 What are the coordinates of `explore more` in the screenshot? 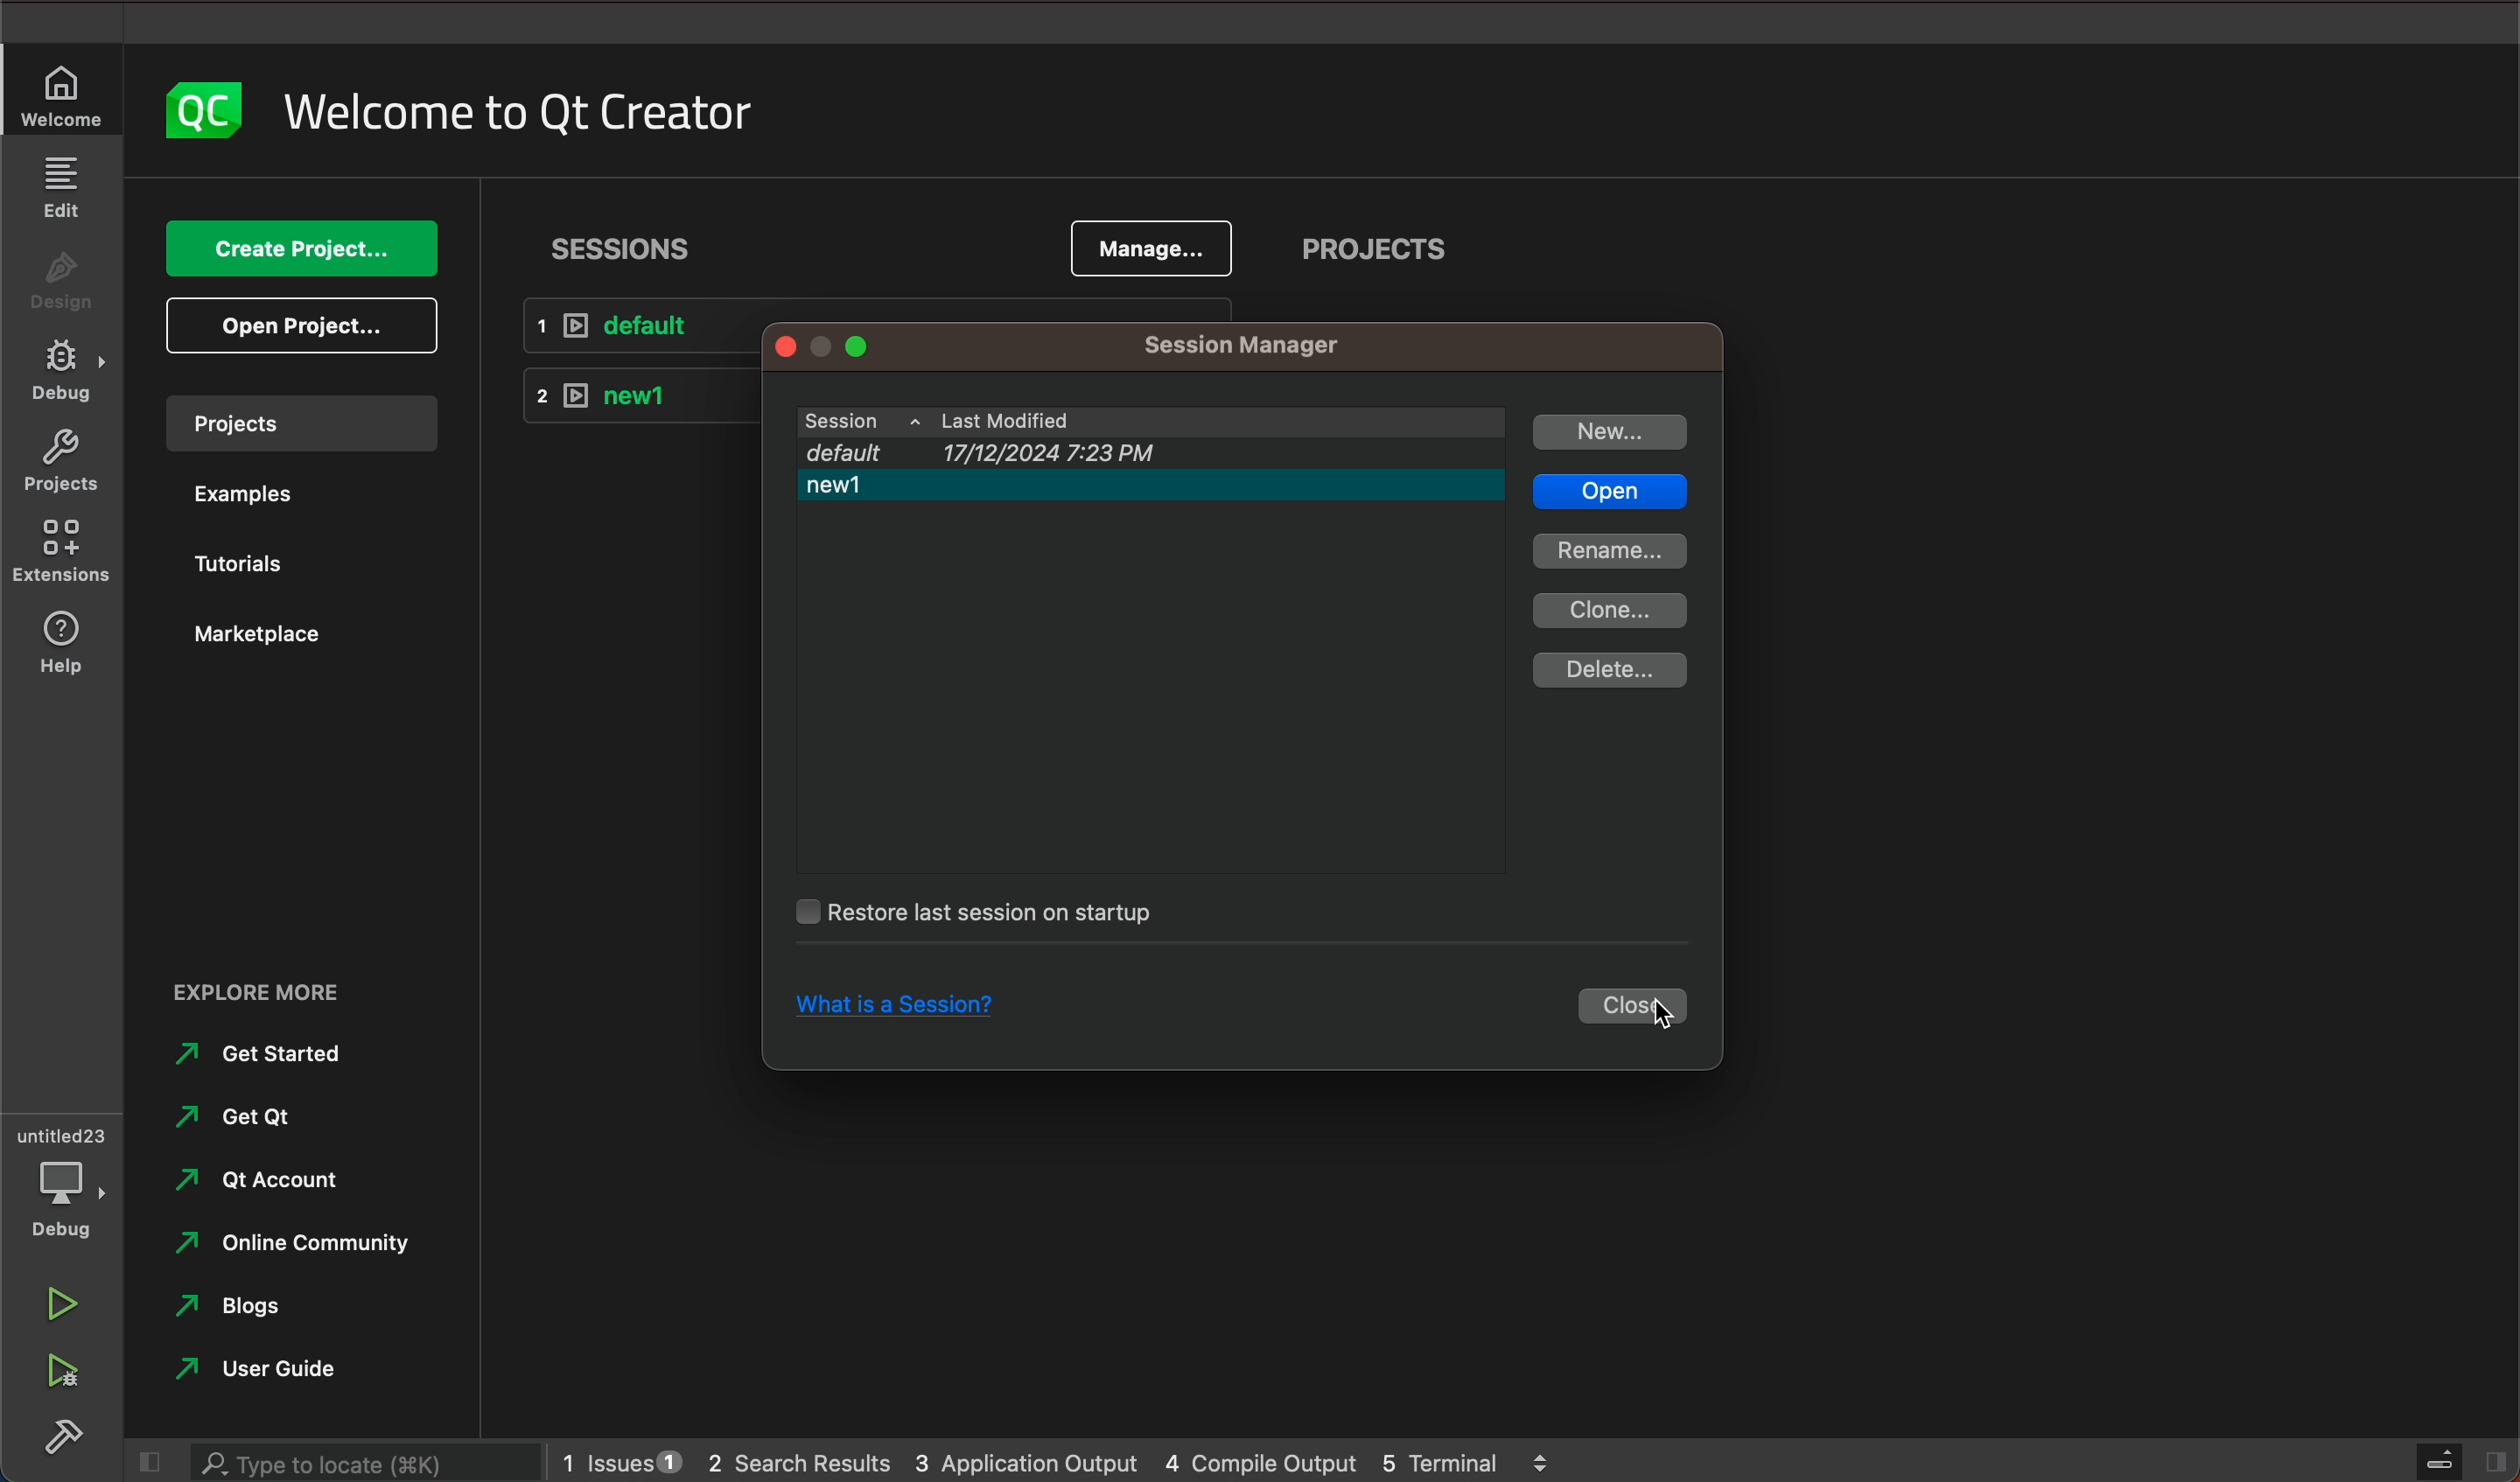 It's located at (297, 978).